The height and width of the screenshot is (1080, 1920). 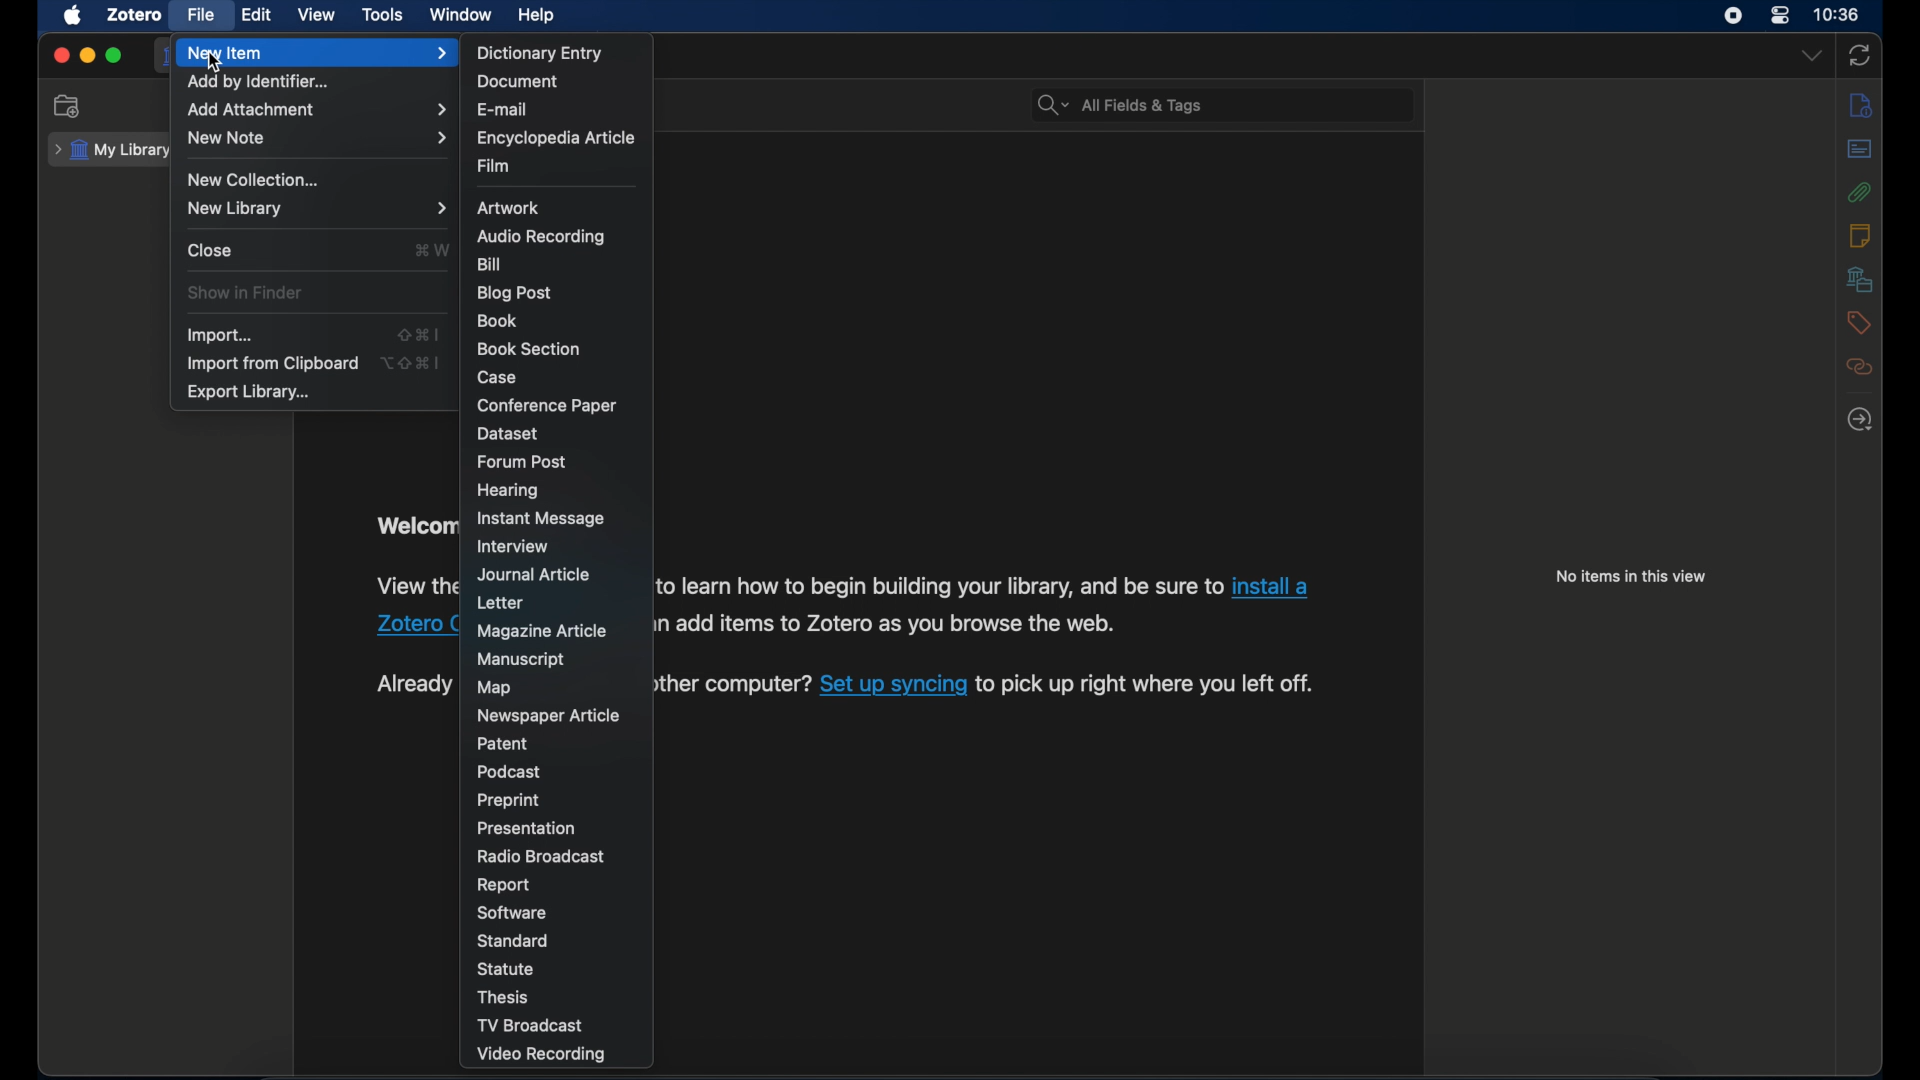 What do you see at coordinates (1861, 55) in the screenshot?
I see `sync` at bounding box center [1861, 55].